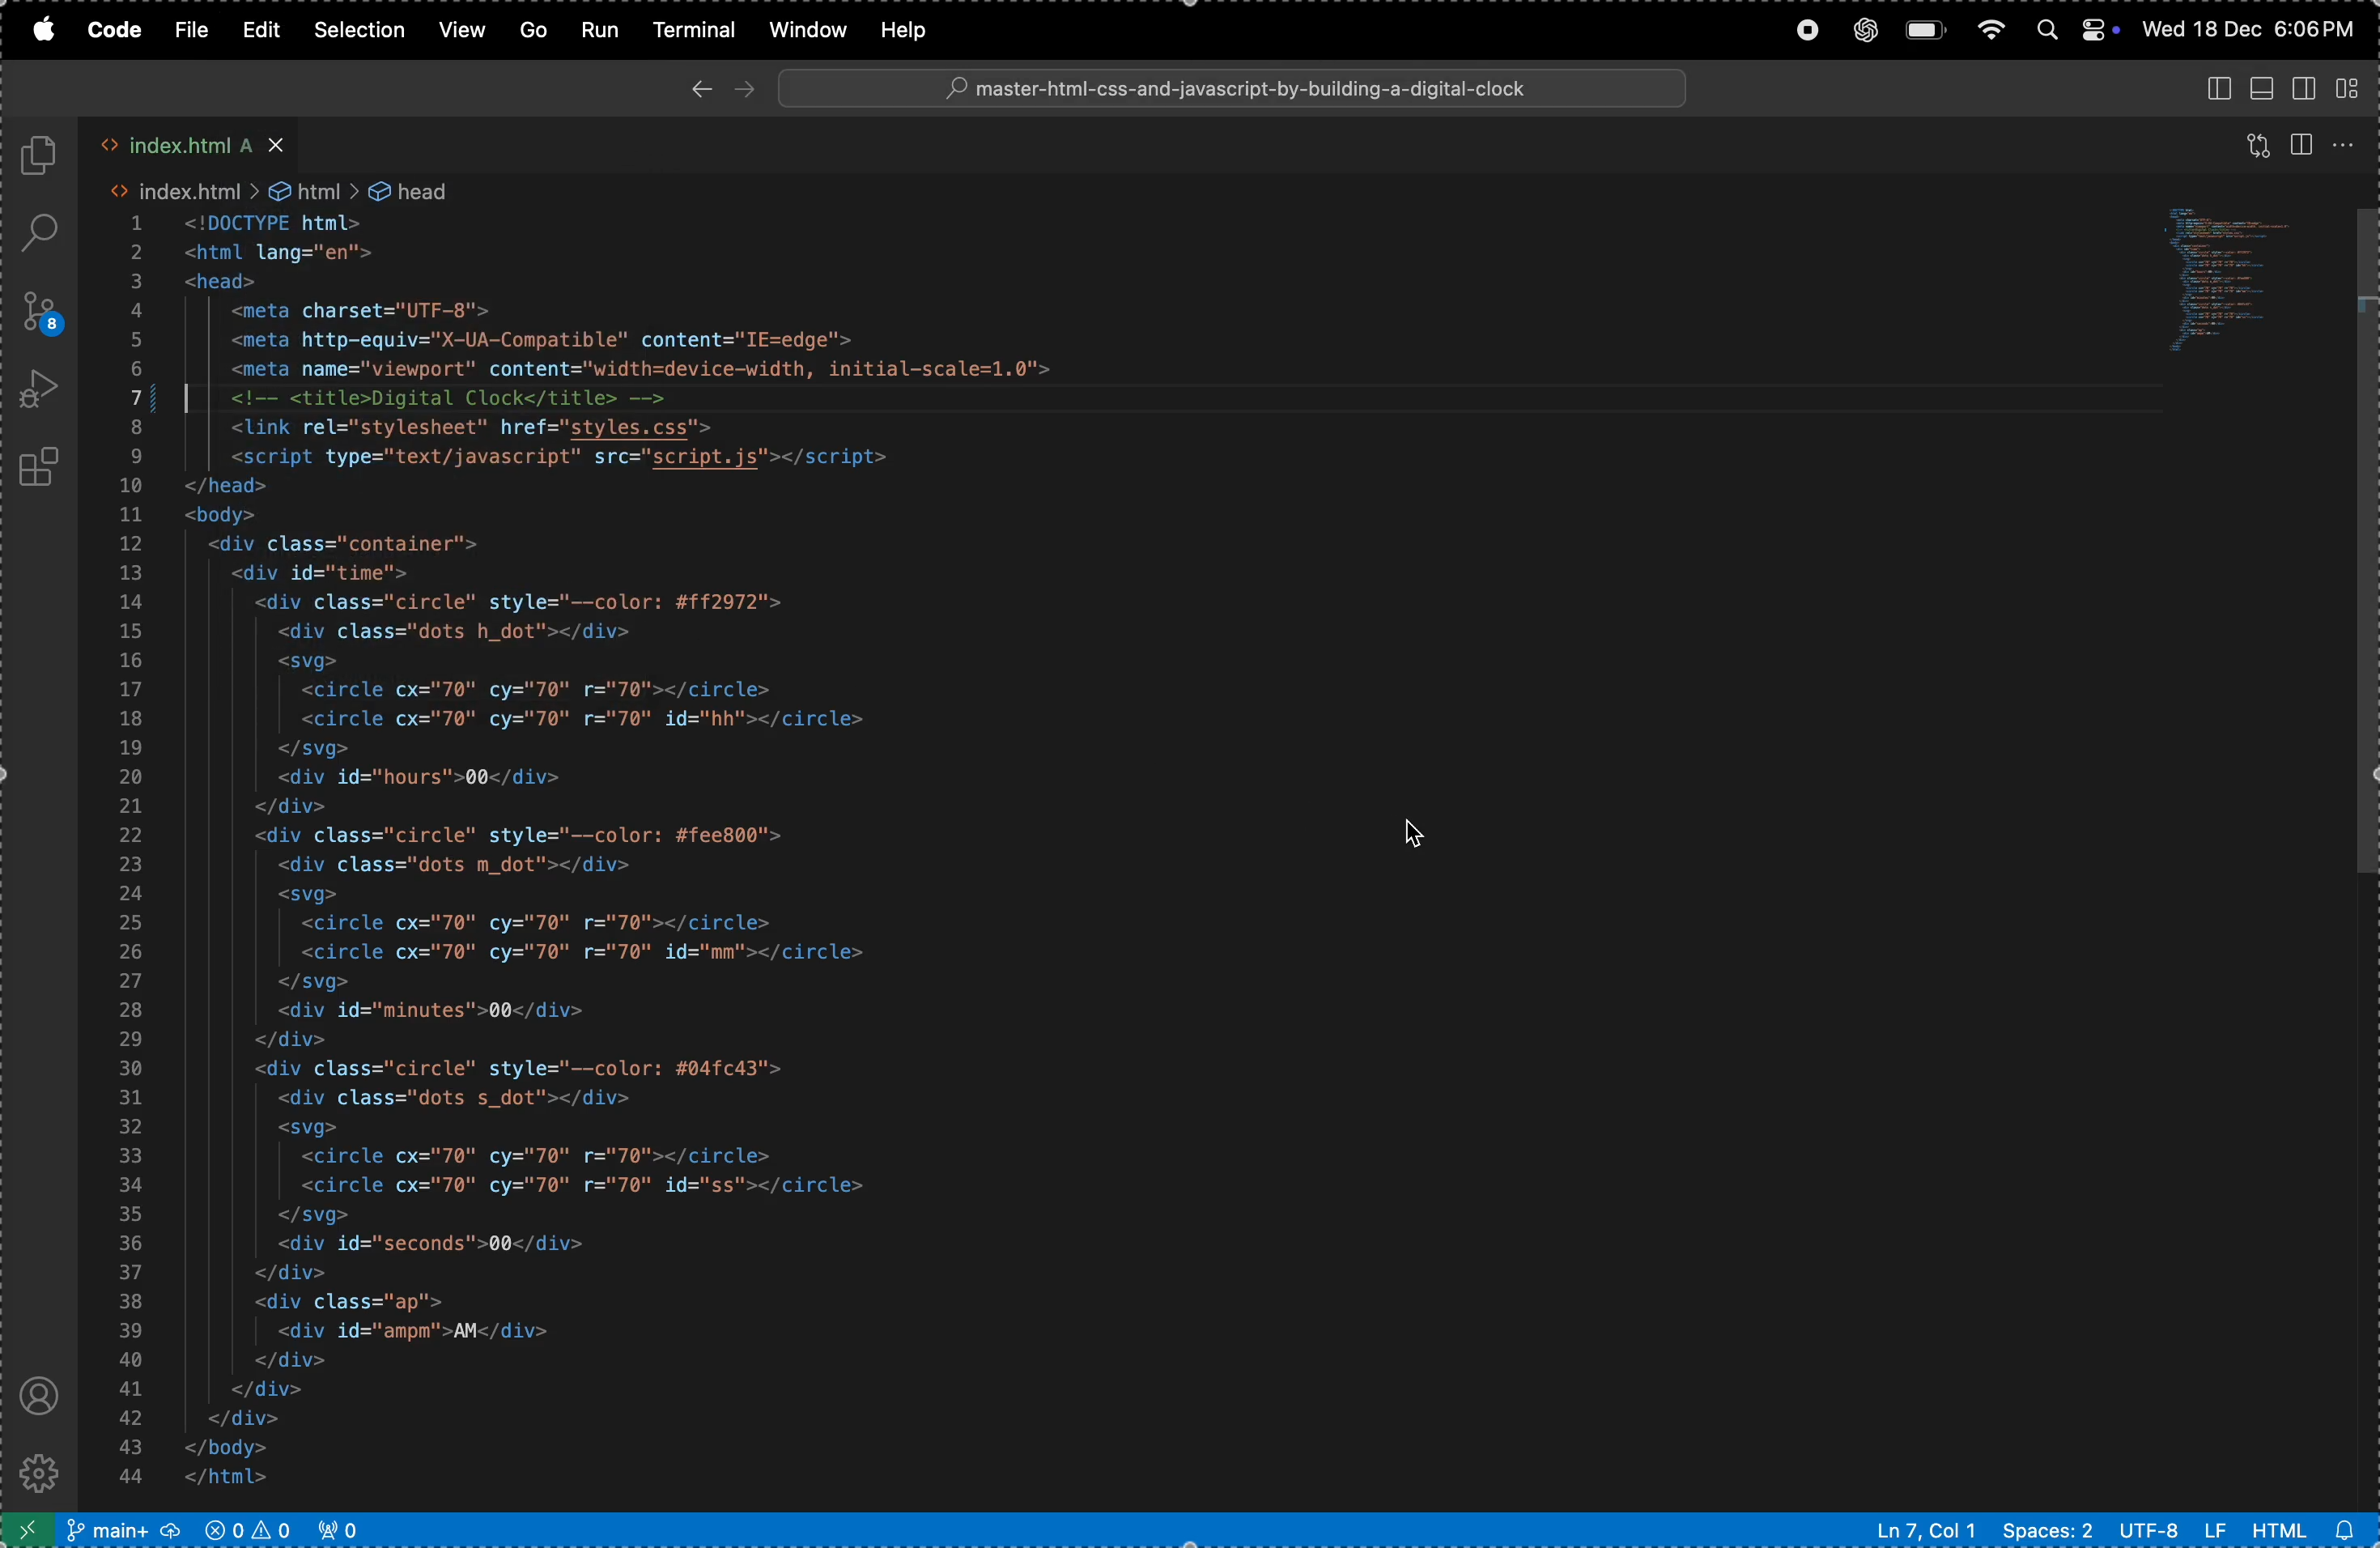 Image resolution: width=2380 pixels, height=1548 pixels. Describe the element at coordinates (2249, 28) in the screenshot. I see `Wed 18 Dec 6:06 PM` at that location.